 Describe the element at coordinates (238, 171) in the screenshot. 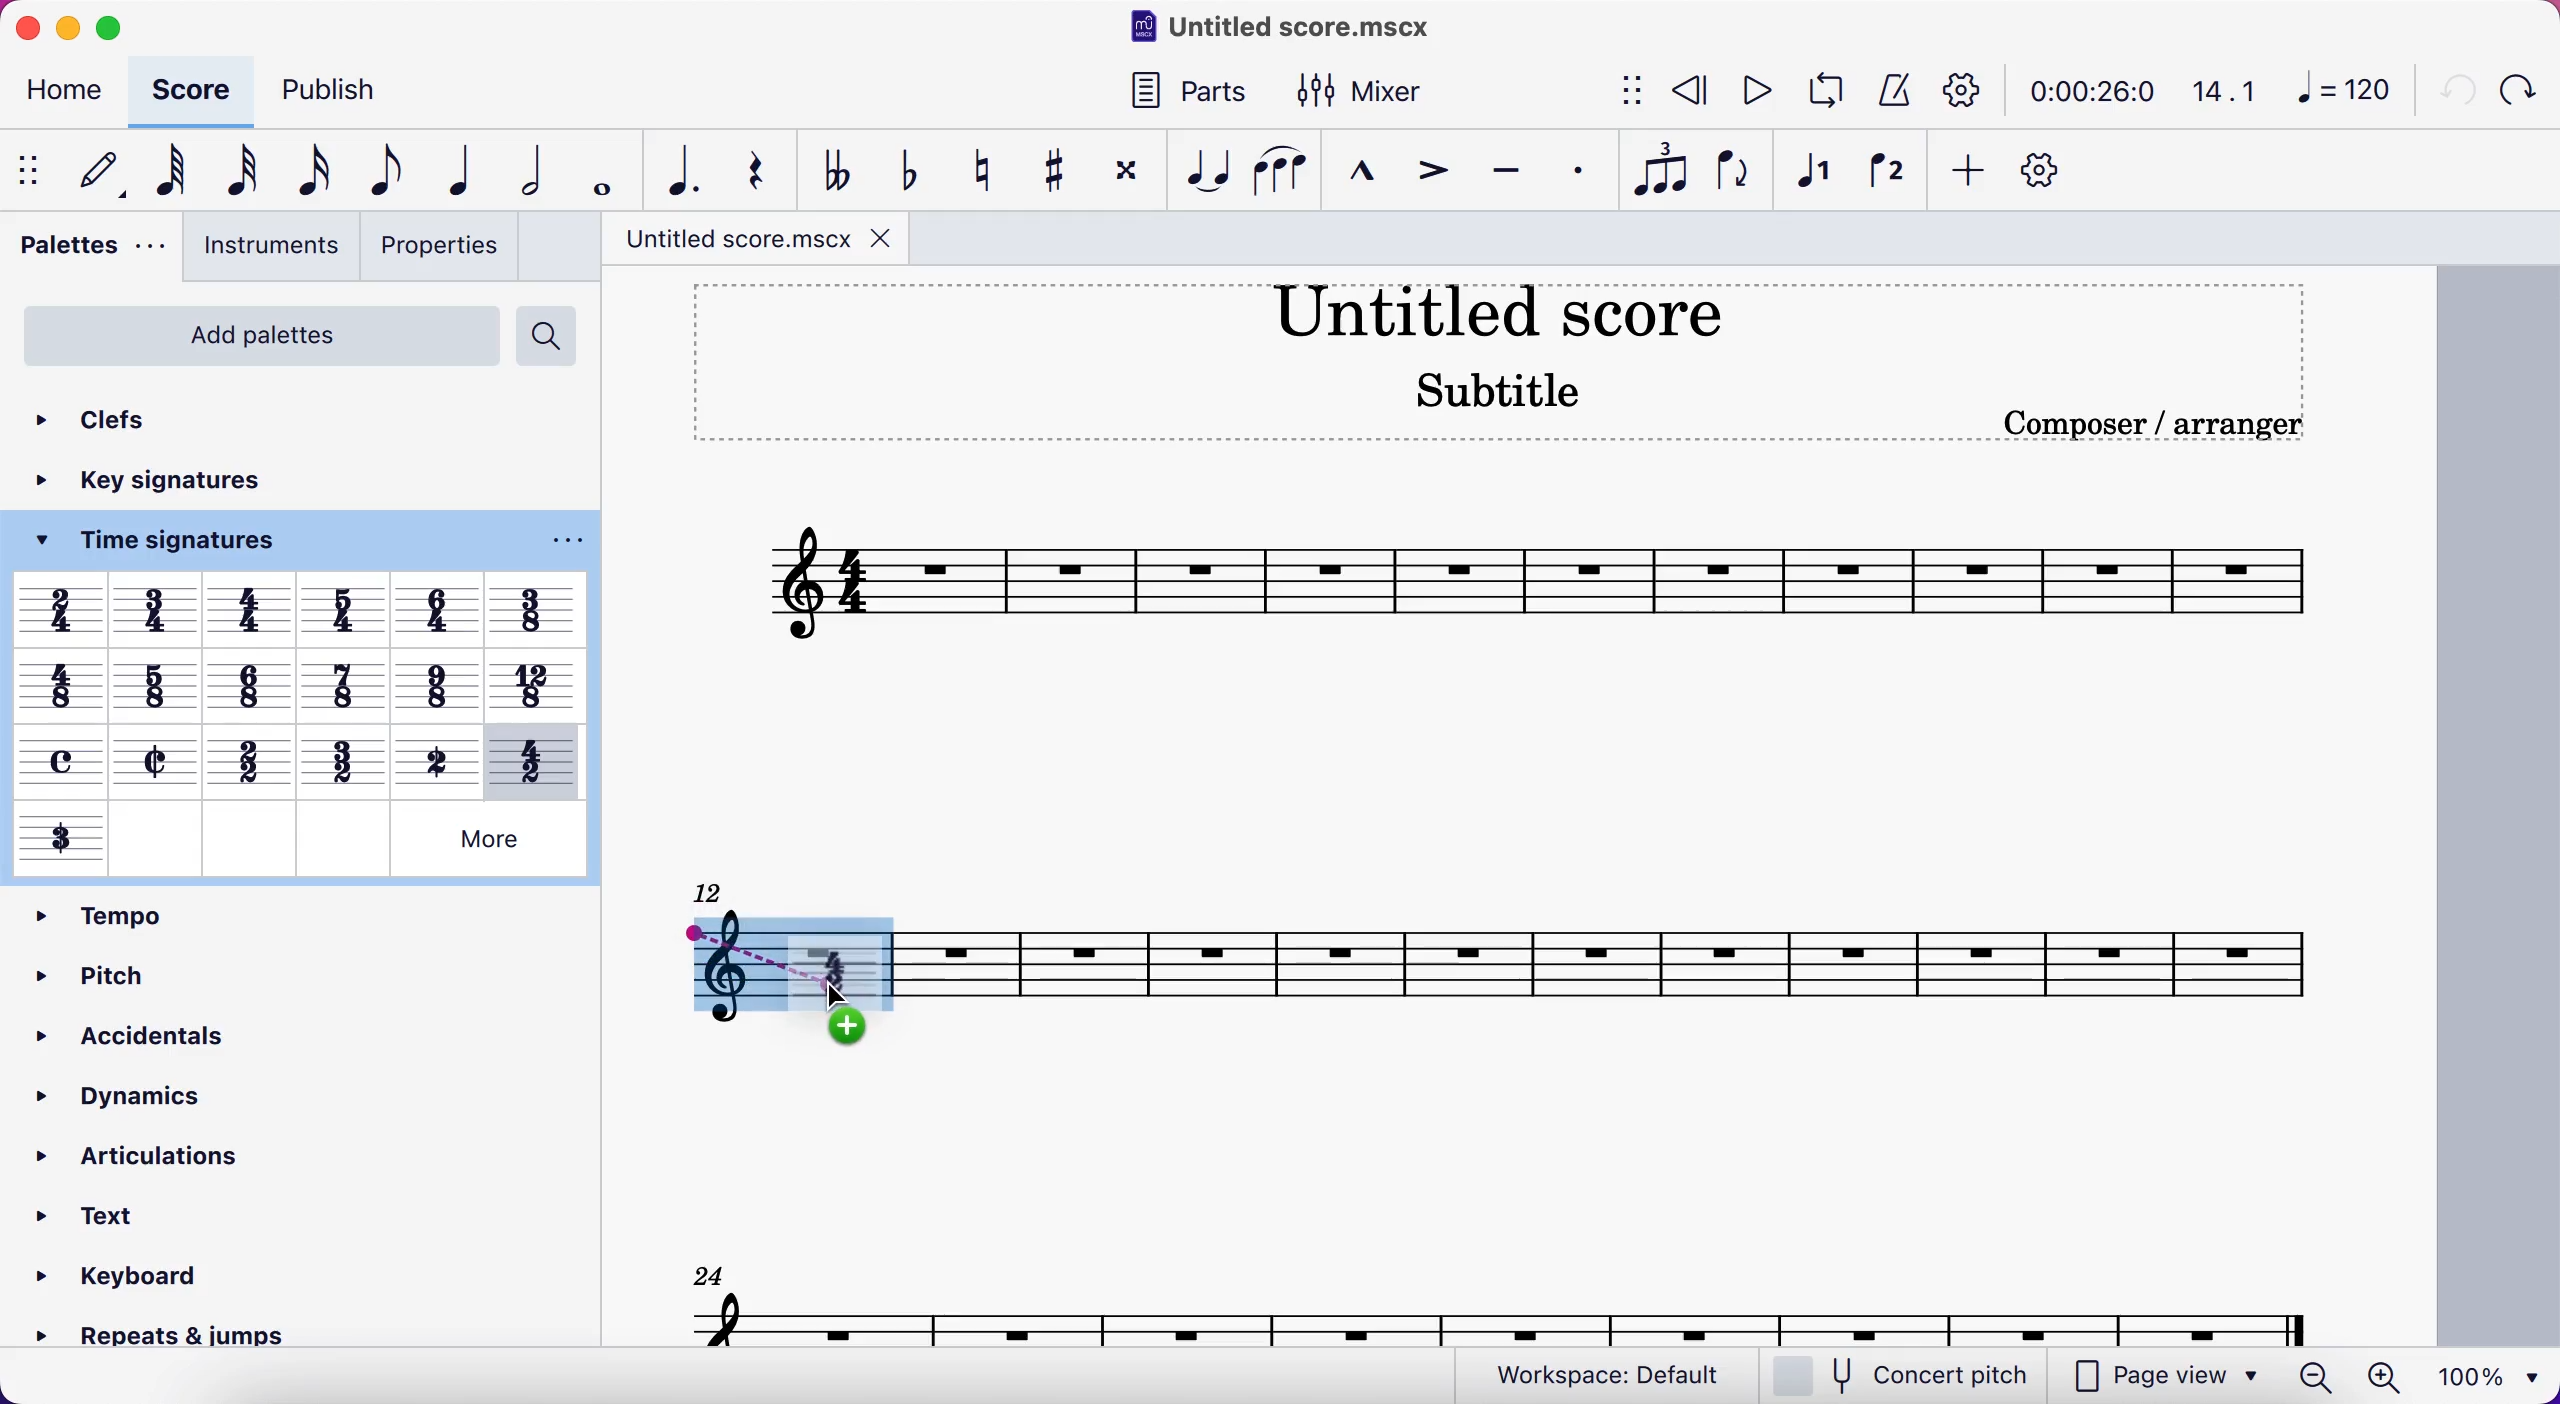

I see `32nd note` at that location.